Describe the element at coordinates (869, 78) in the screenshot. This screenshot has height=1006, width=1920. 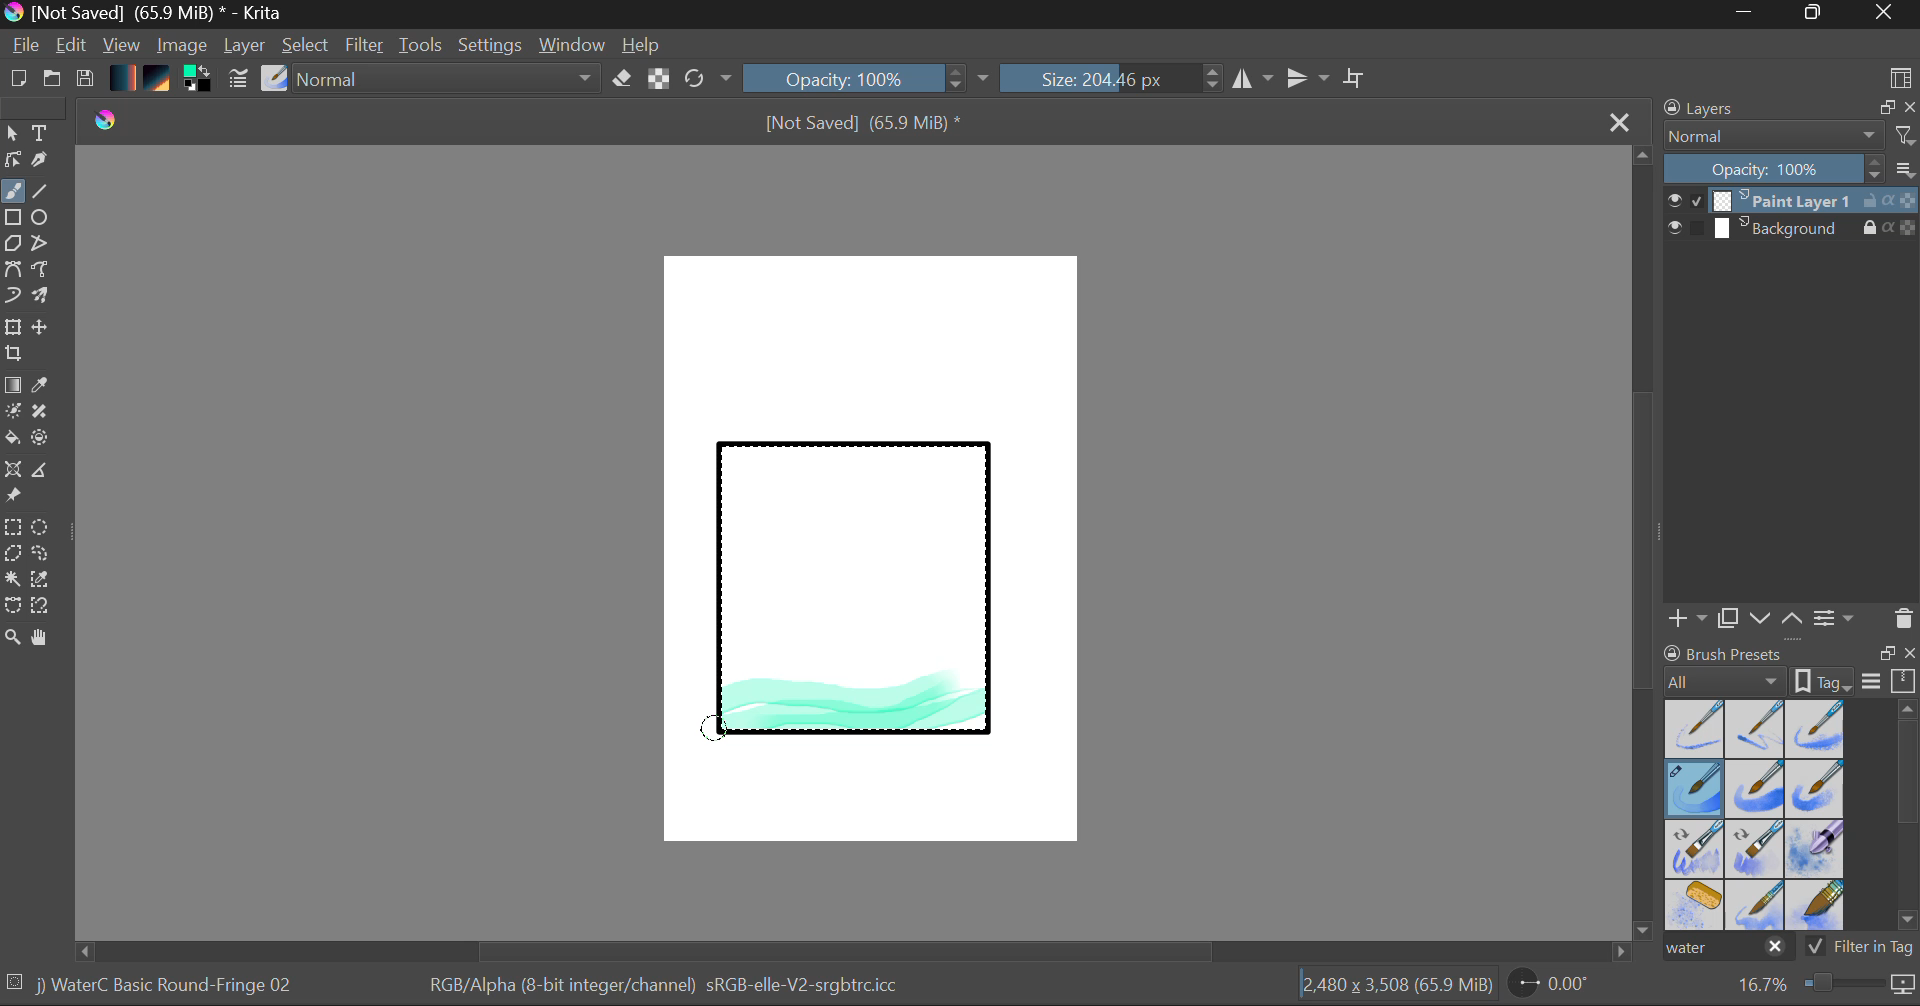
I see `Opacity` at that location.